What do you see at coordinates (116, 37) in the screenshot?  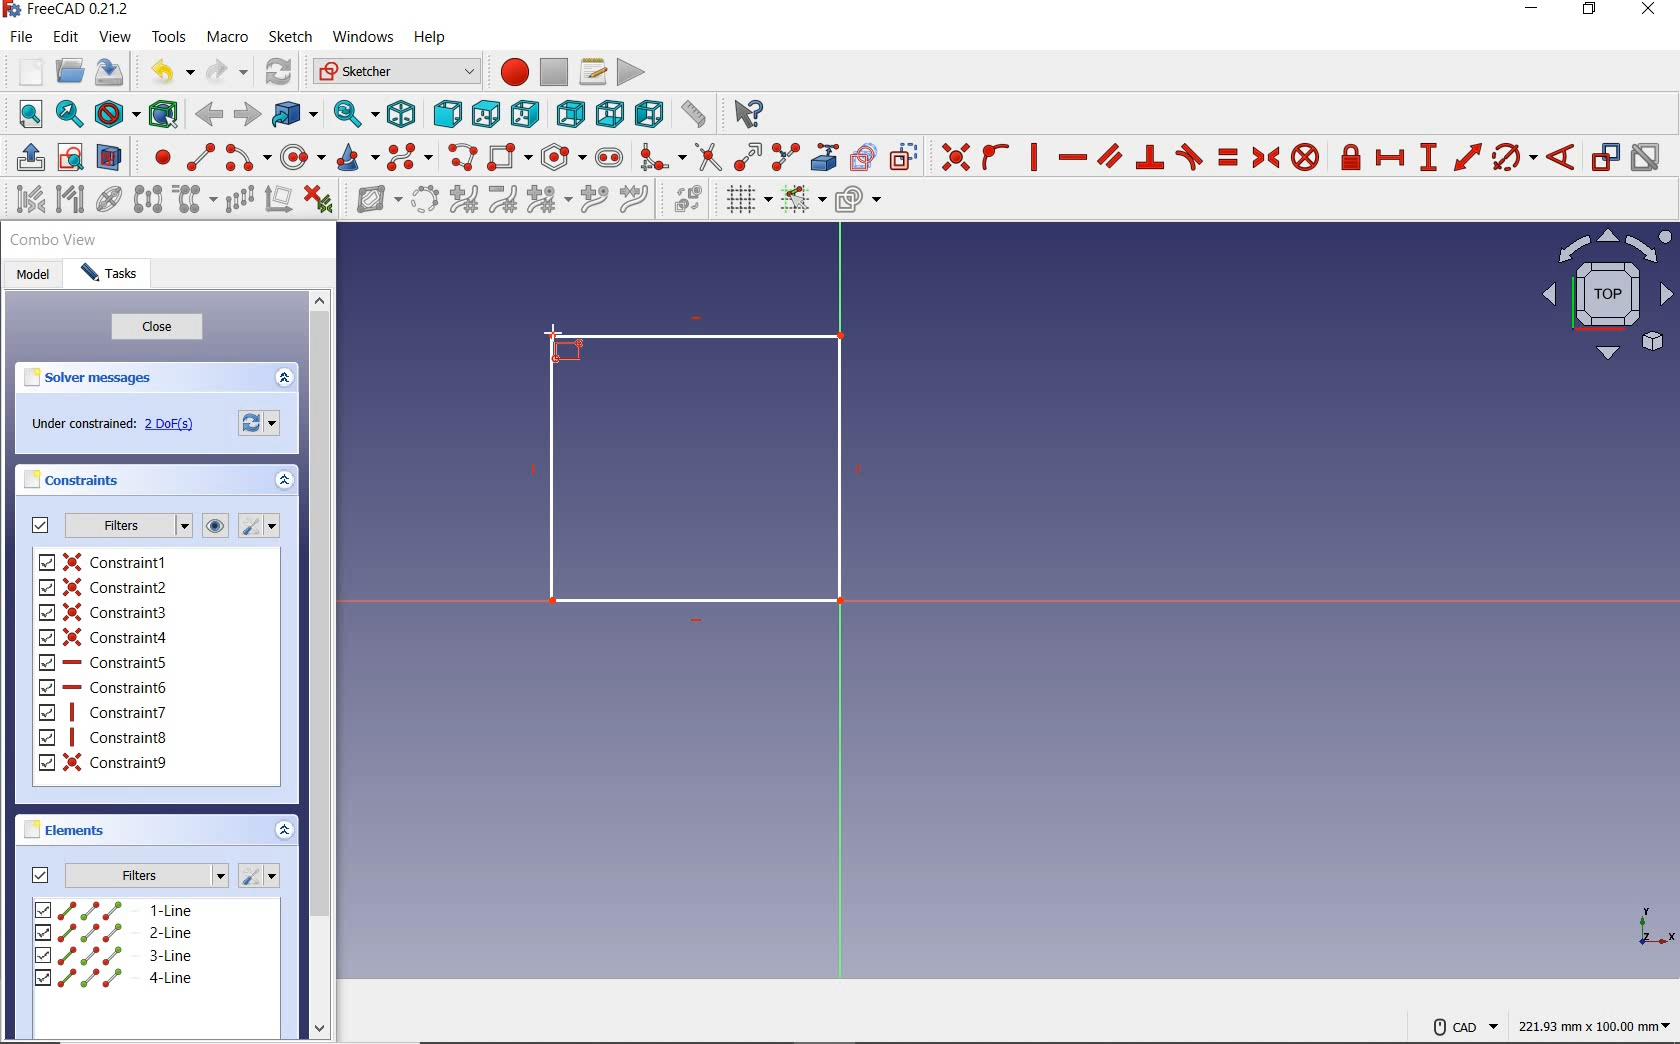 I see `view` at bounding box center [116, 37].